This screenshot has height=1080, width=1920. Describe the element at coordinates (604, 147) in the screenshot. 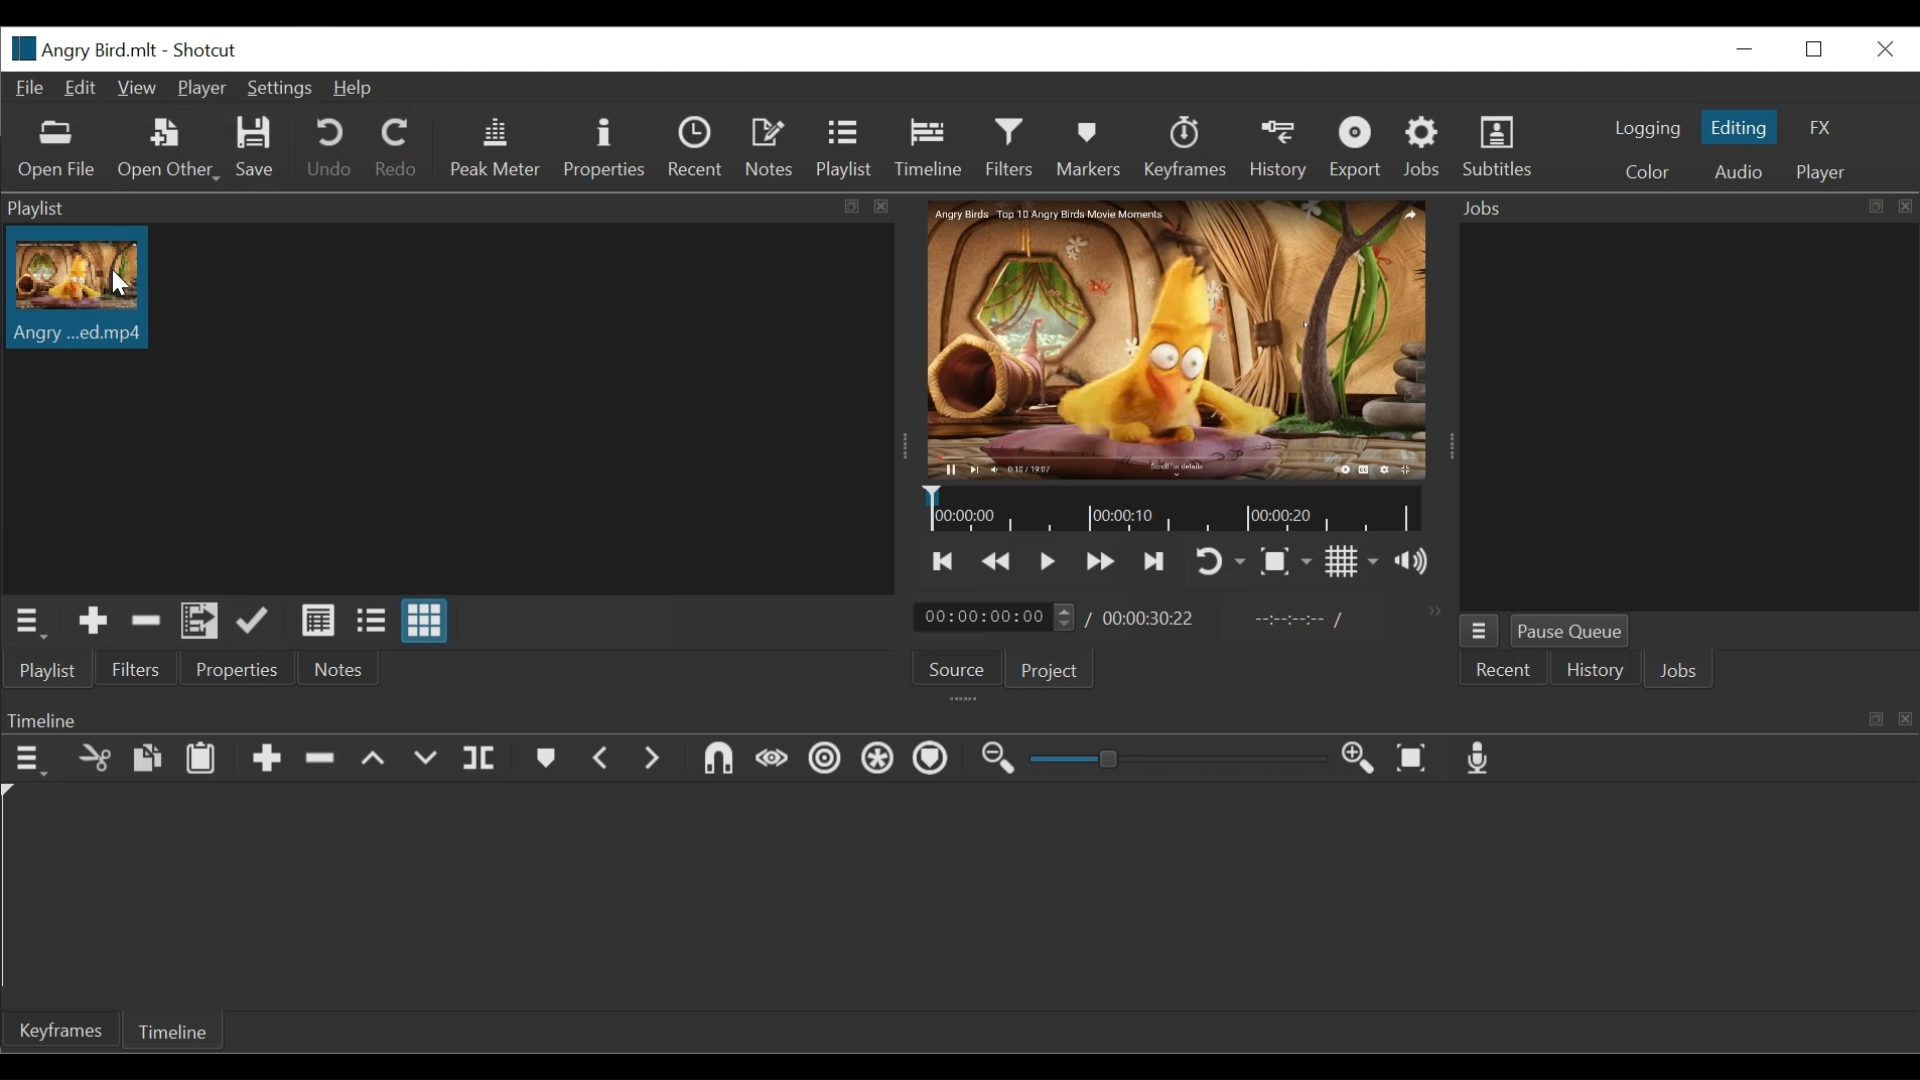

I see `Properties` at that location.